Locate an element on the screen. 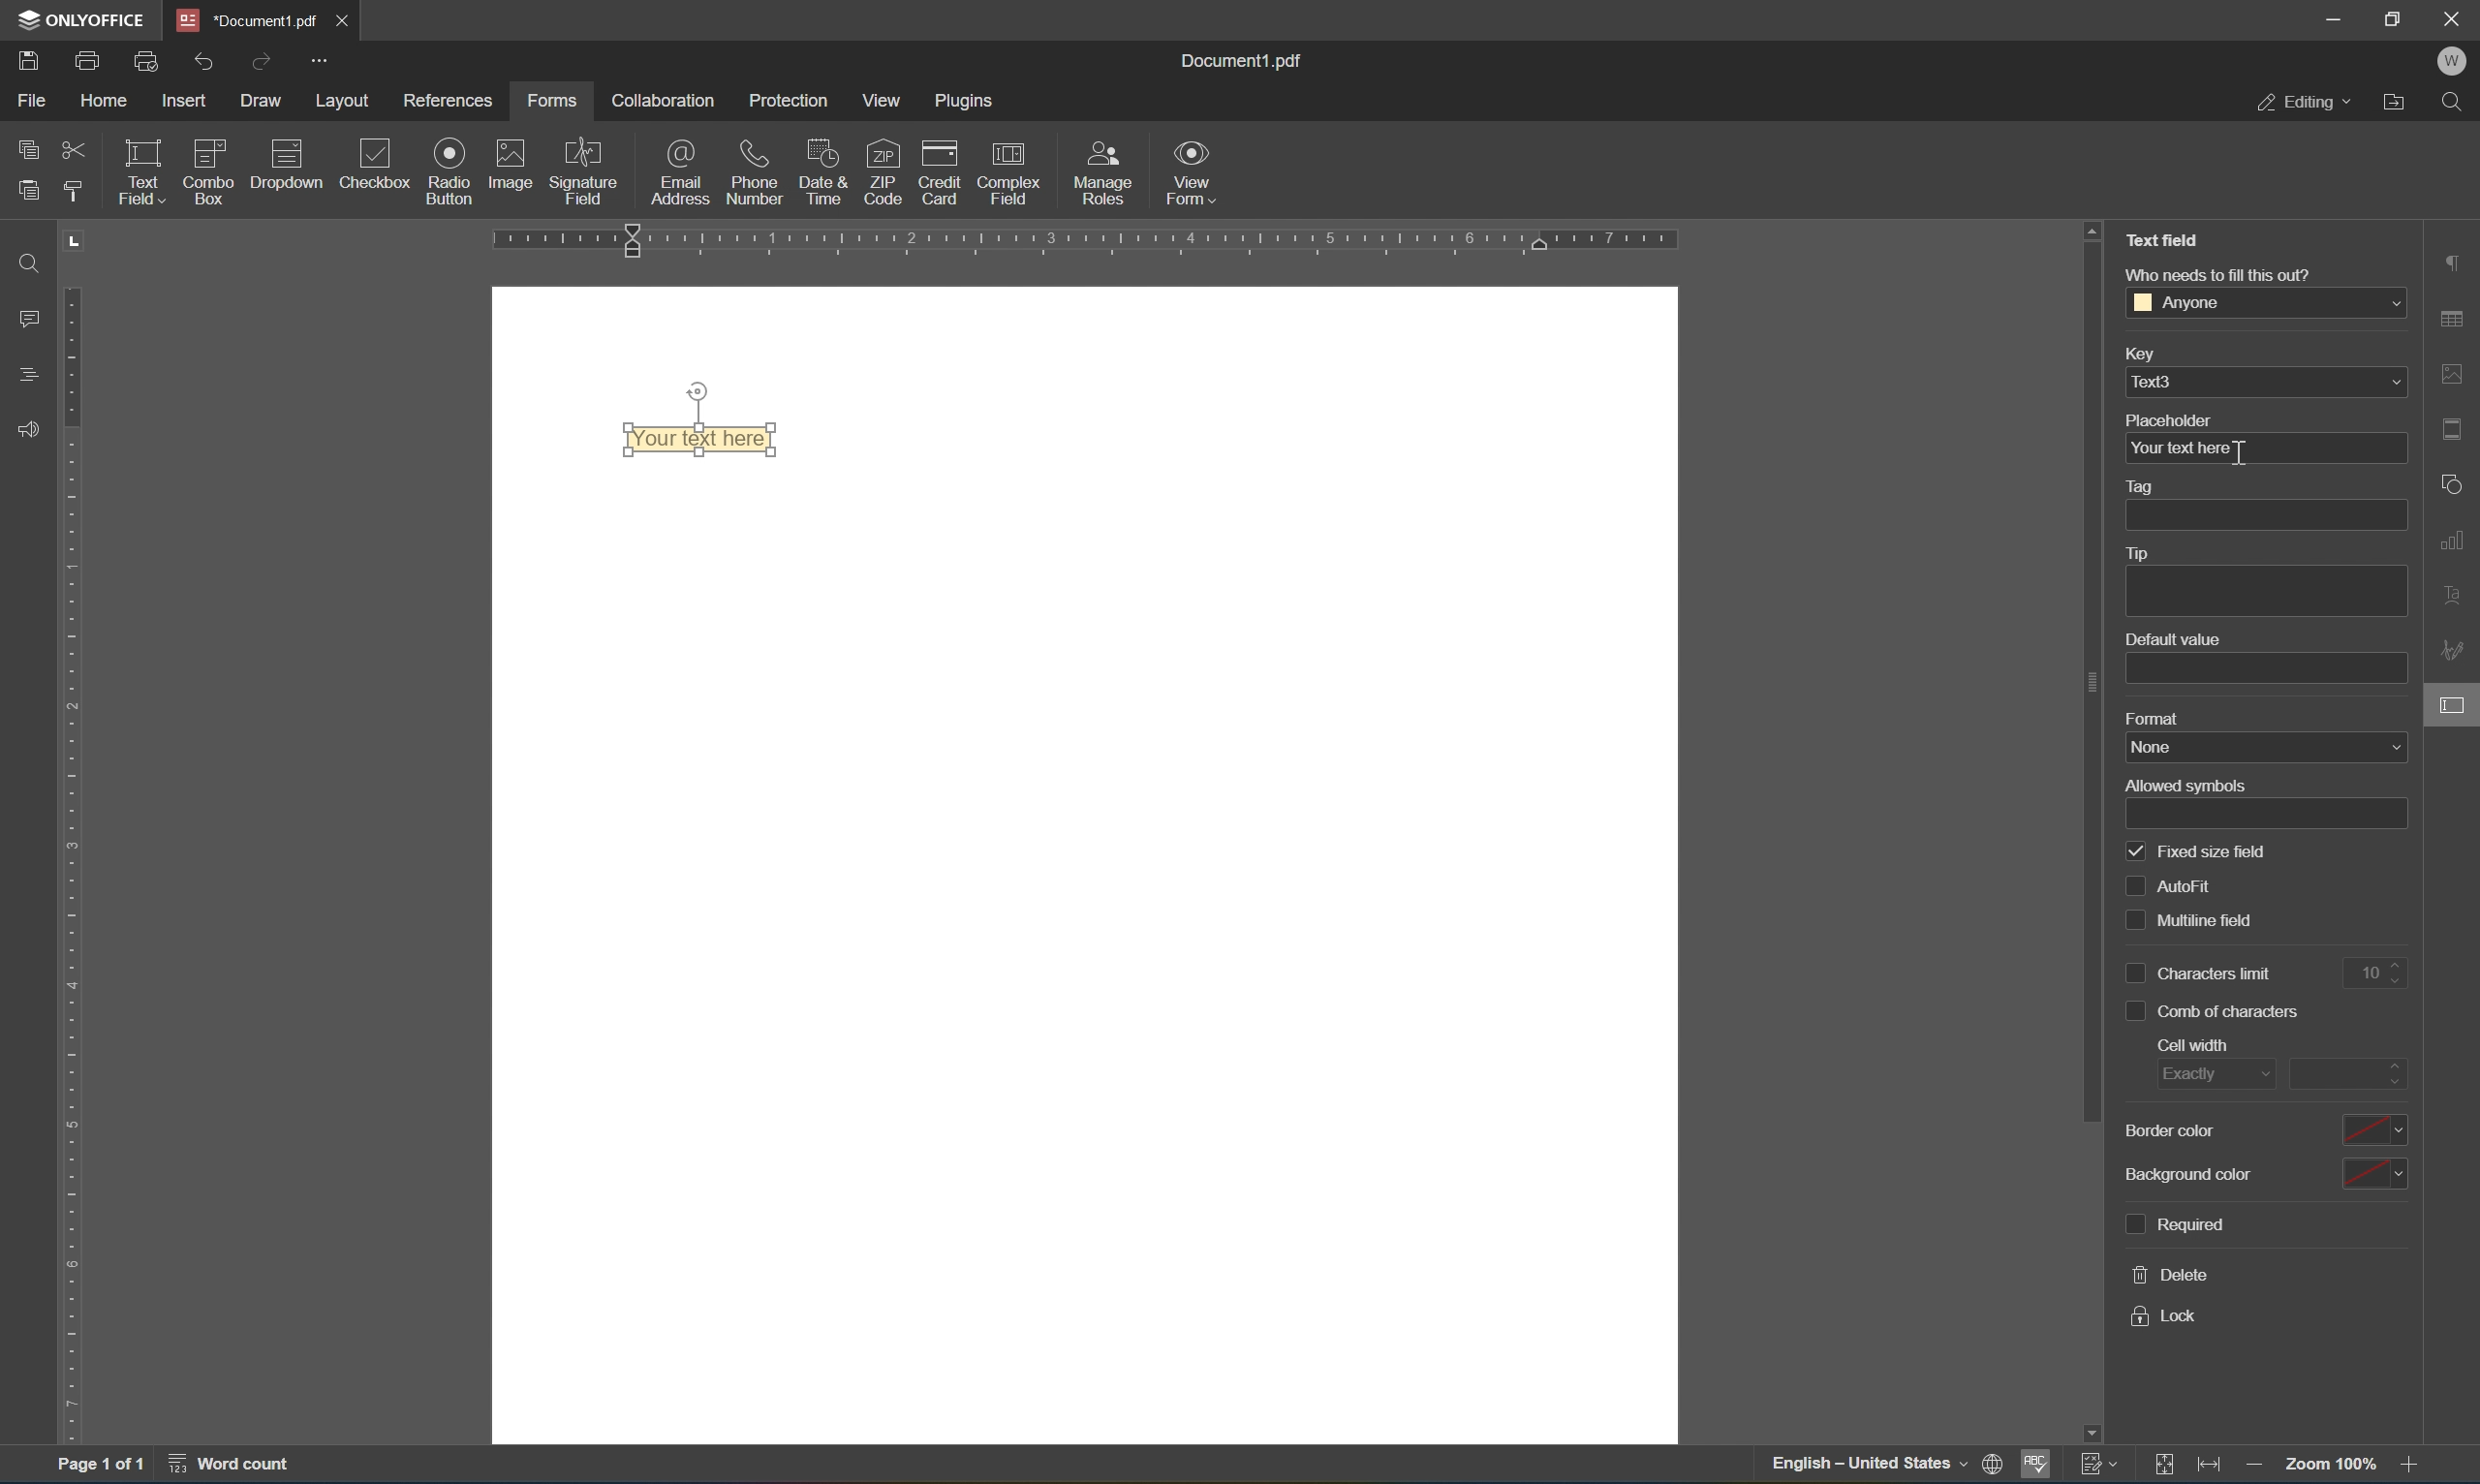 This screenshot has width=2480, height=1484. print is located at coordinates (1988, 1462).